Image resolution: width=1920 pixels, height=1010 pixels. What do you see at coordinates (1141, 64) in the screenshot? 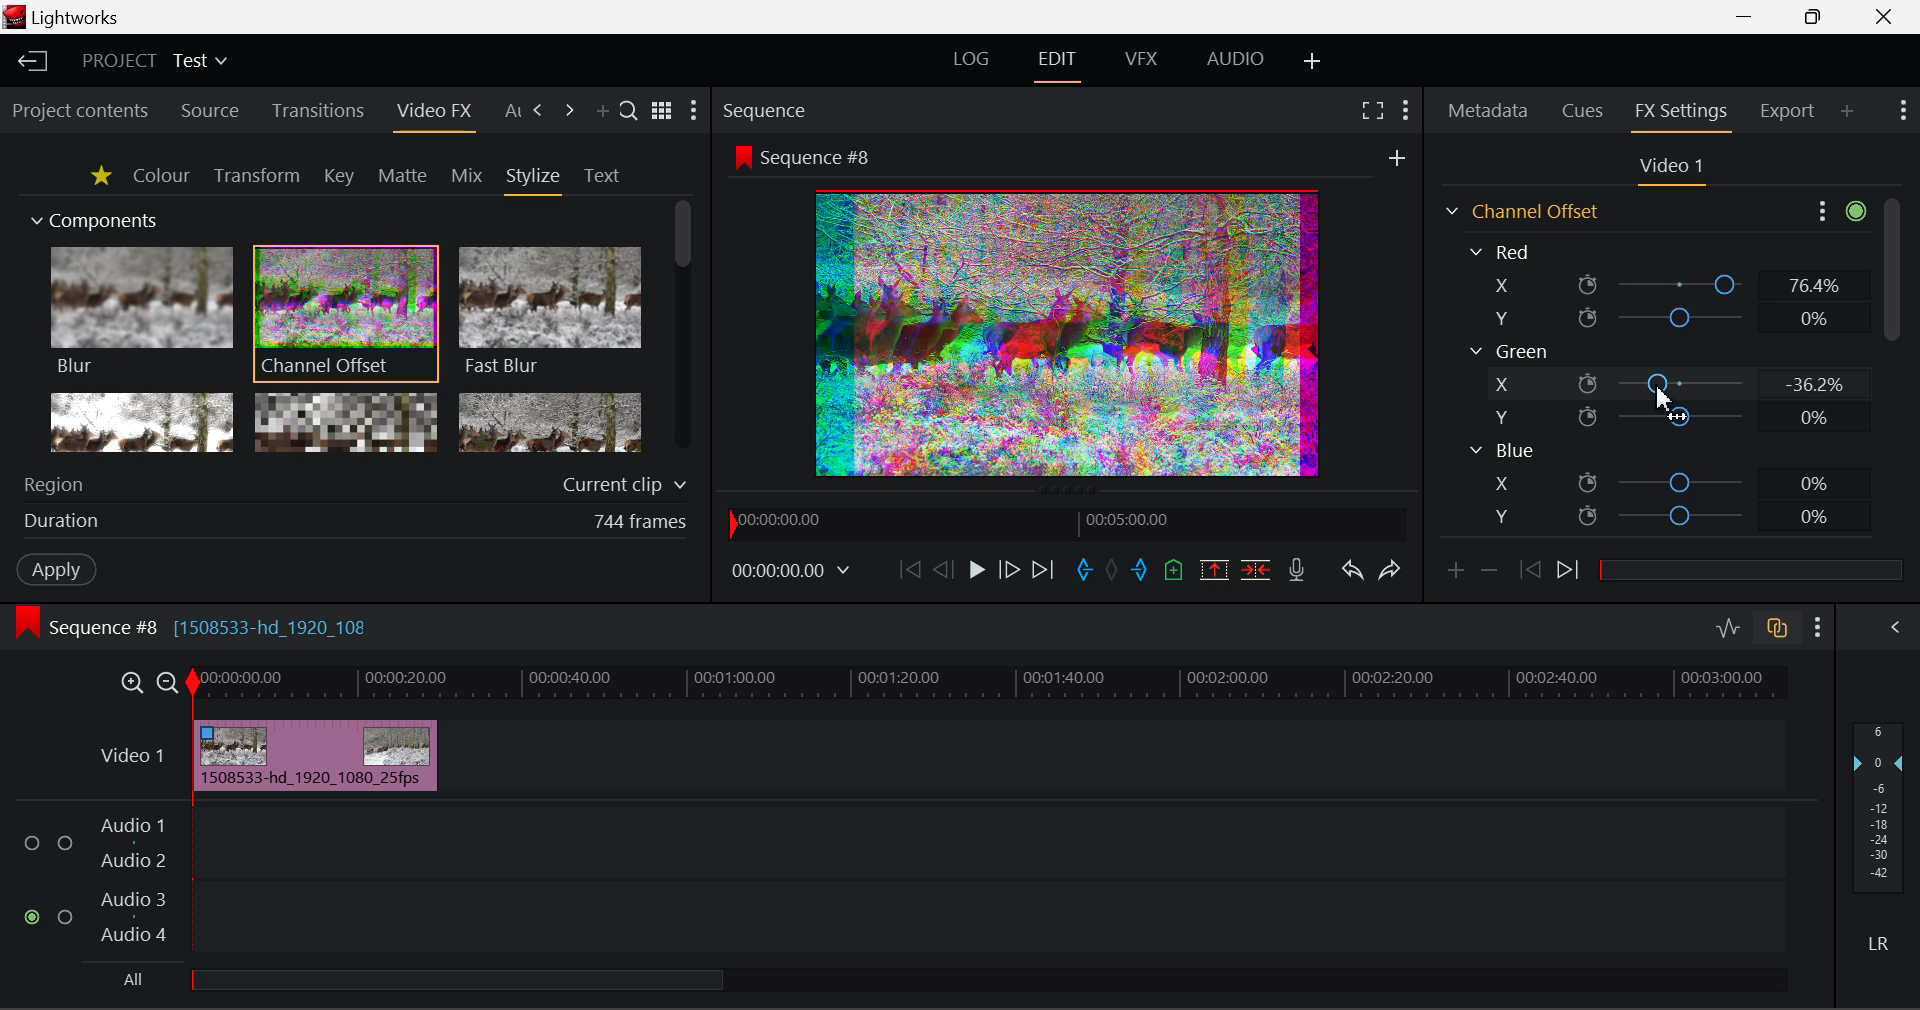
I see `VFX Layout` at bounding box center [1141, 64].